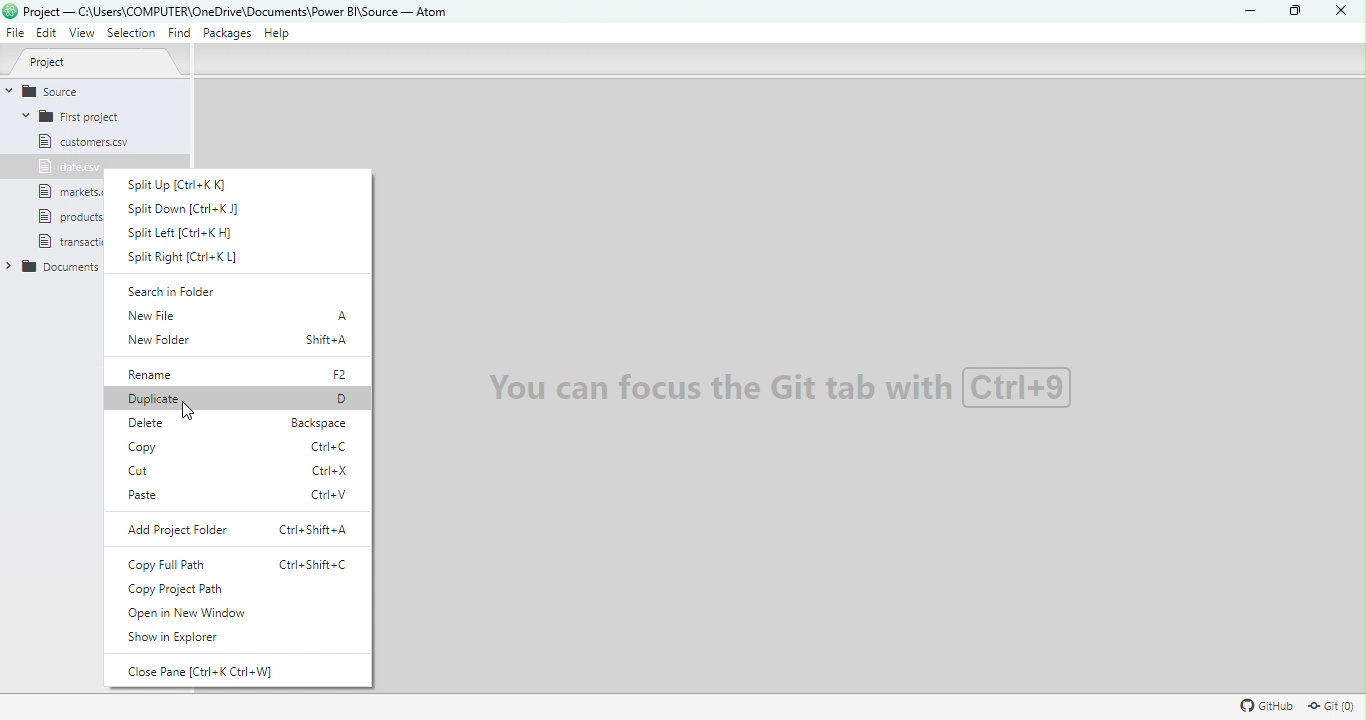 The height and width of the screenshot is (720, 1366). I want to click on Paste, so click(240, 496).